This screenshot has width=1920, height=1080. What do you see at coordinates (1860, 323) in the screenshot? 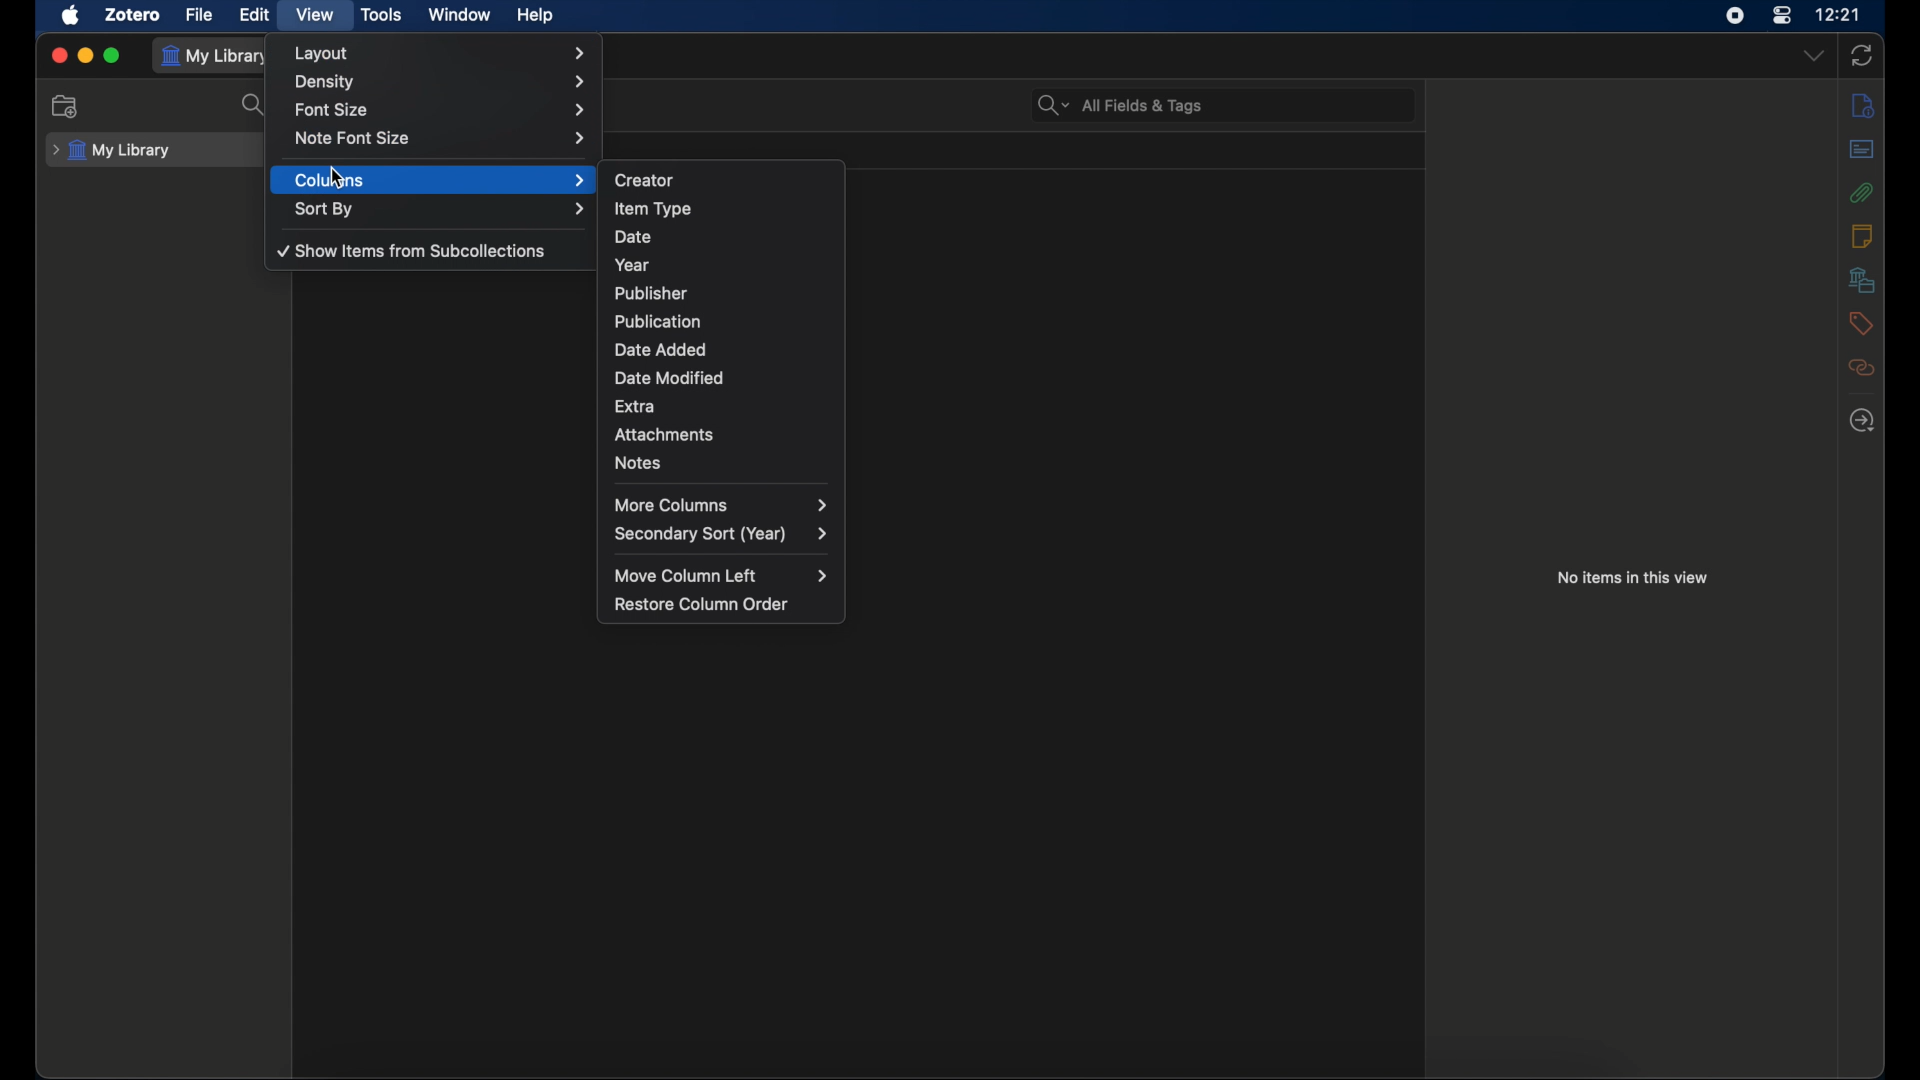
I see `tags` at bounding box center [1860, 323].